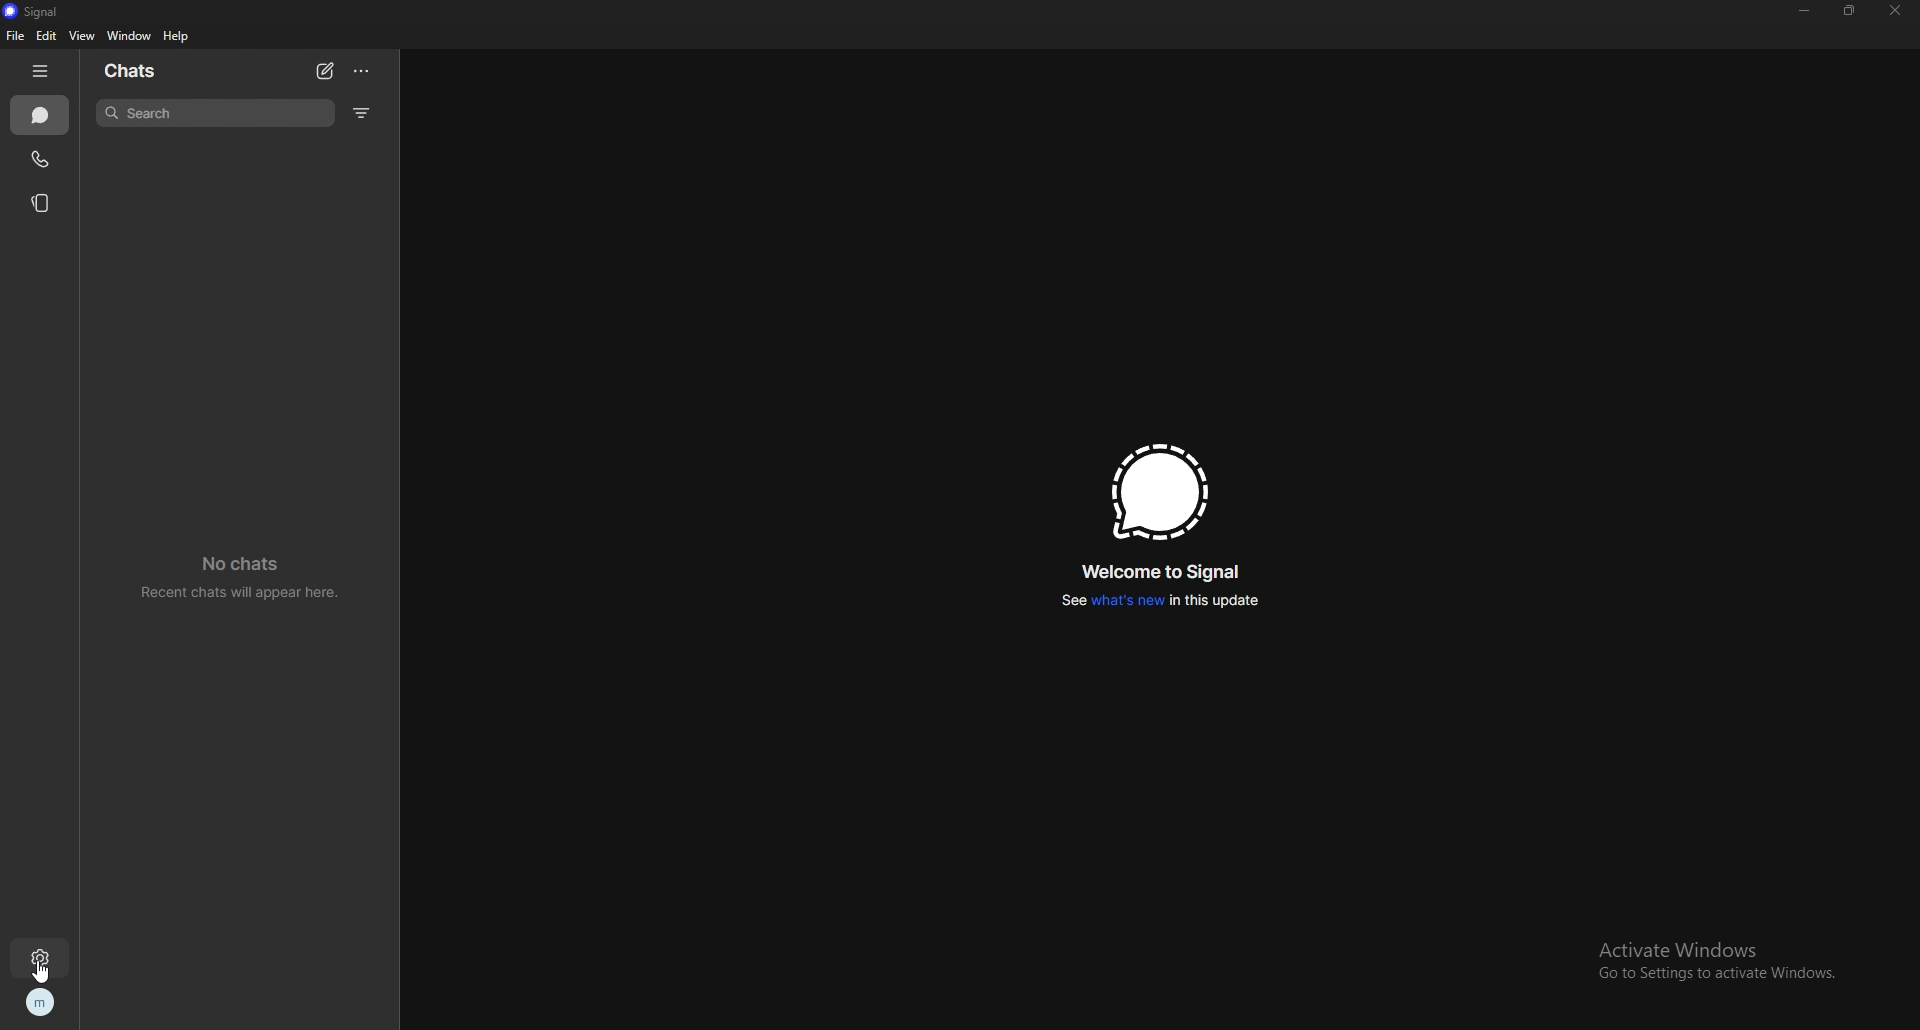 This screenshot has width=1920, height=1030. I want to click on options, so click(363, 71).